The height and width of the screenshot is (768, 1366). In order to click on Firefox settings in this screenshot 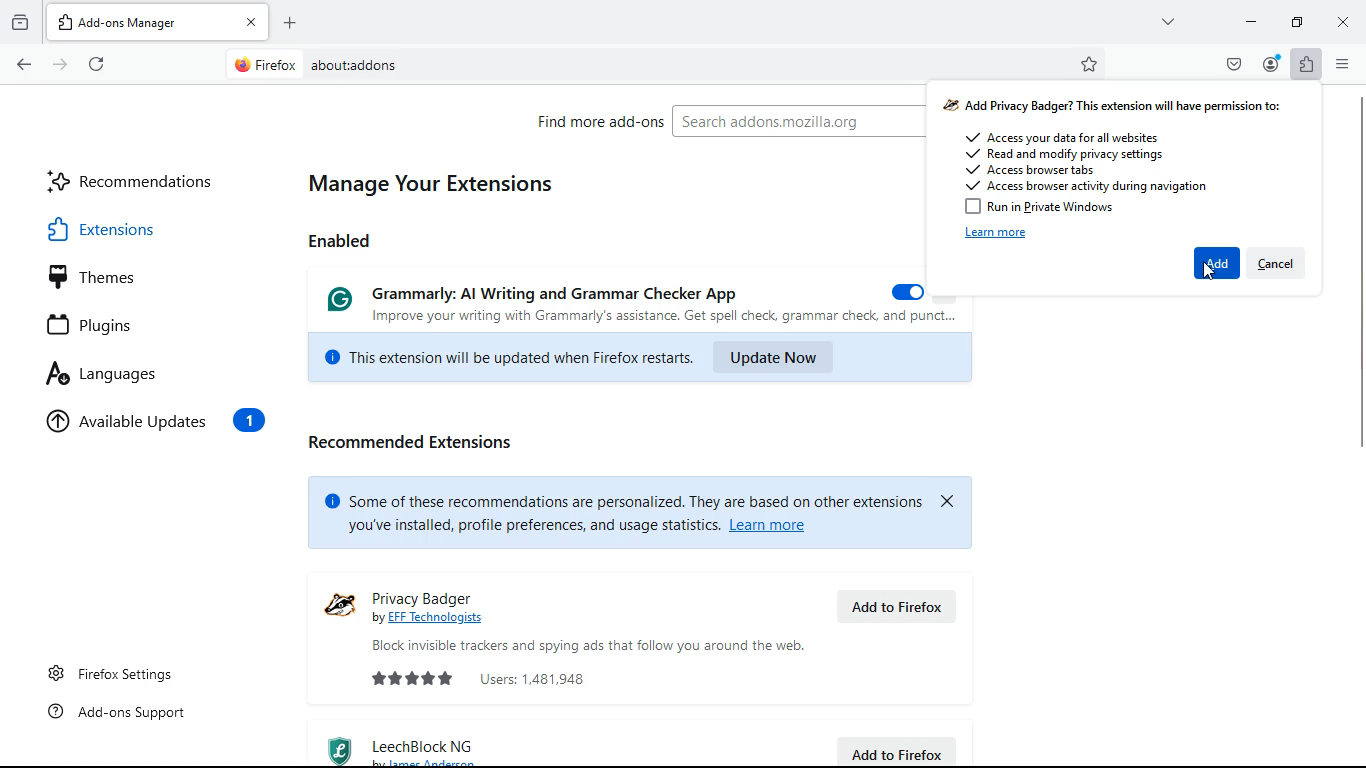, I will do `click(120, 674)`.